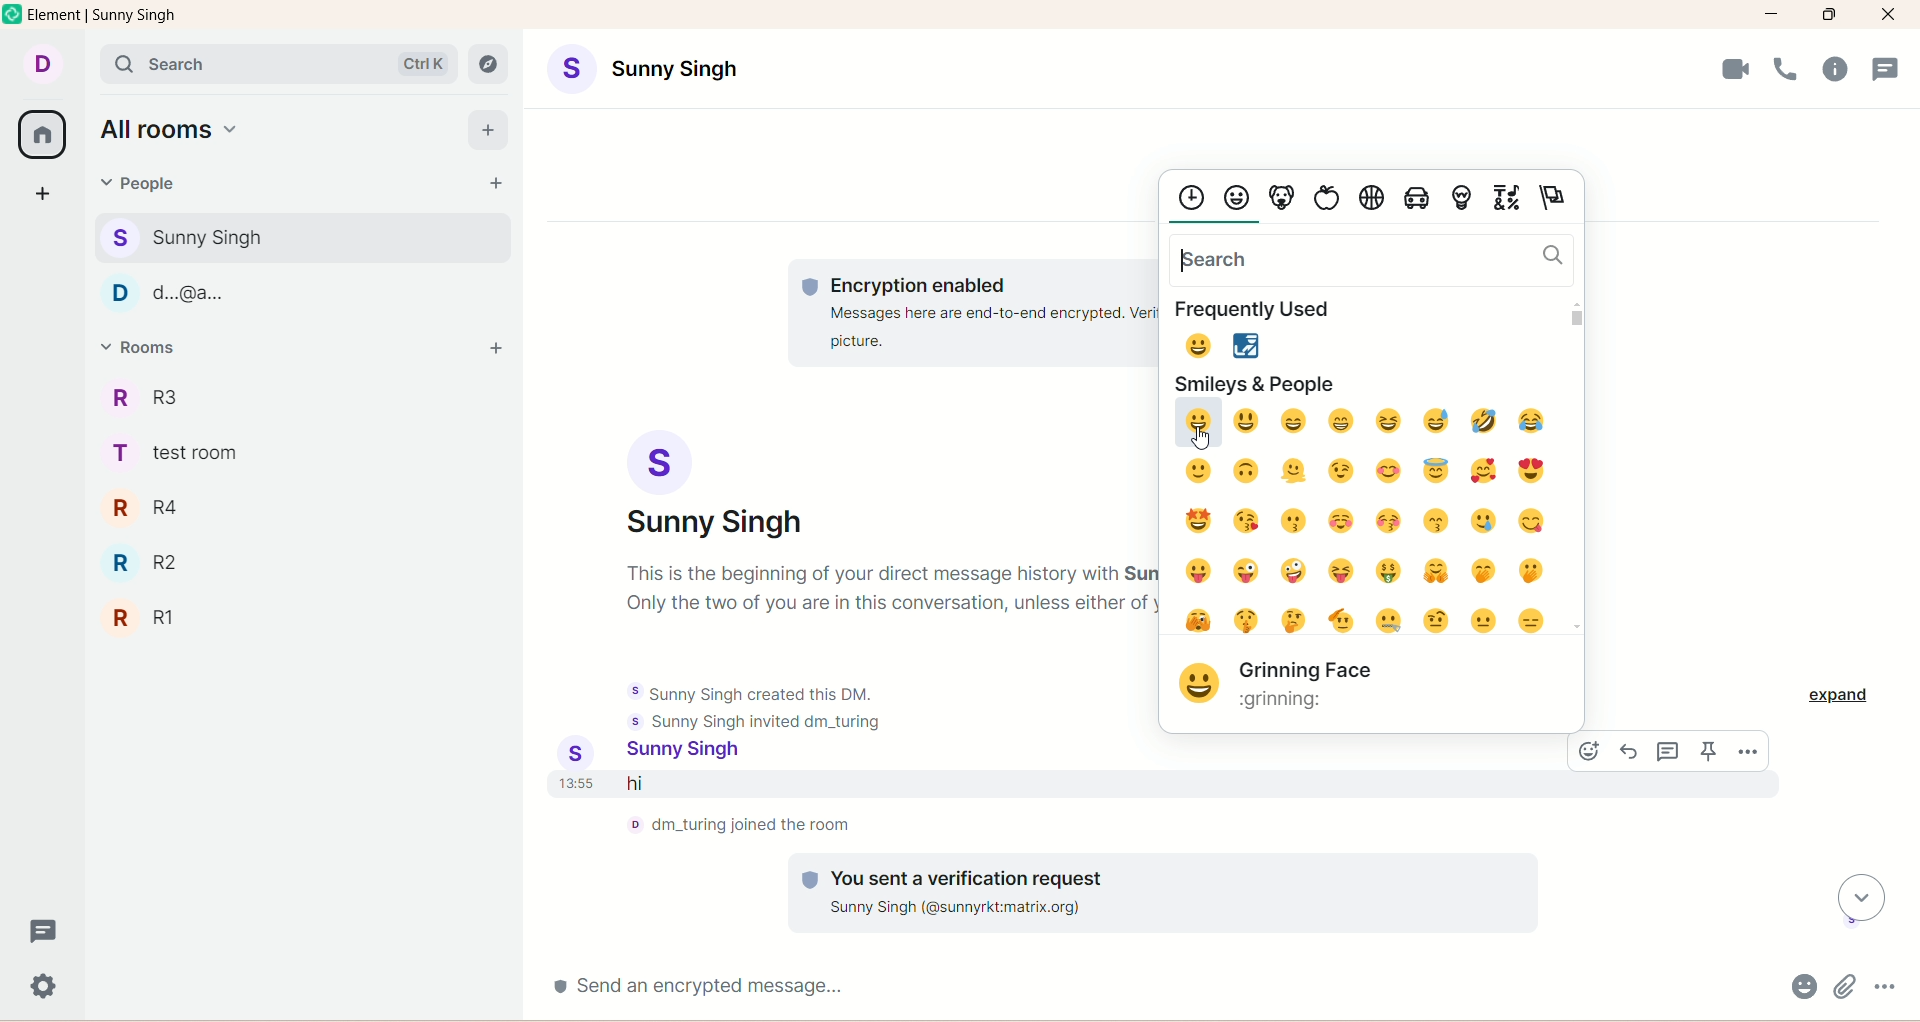 The height and width of the screenshot is (1022, 1920). I want to click on time, so click(578, 783).